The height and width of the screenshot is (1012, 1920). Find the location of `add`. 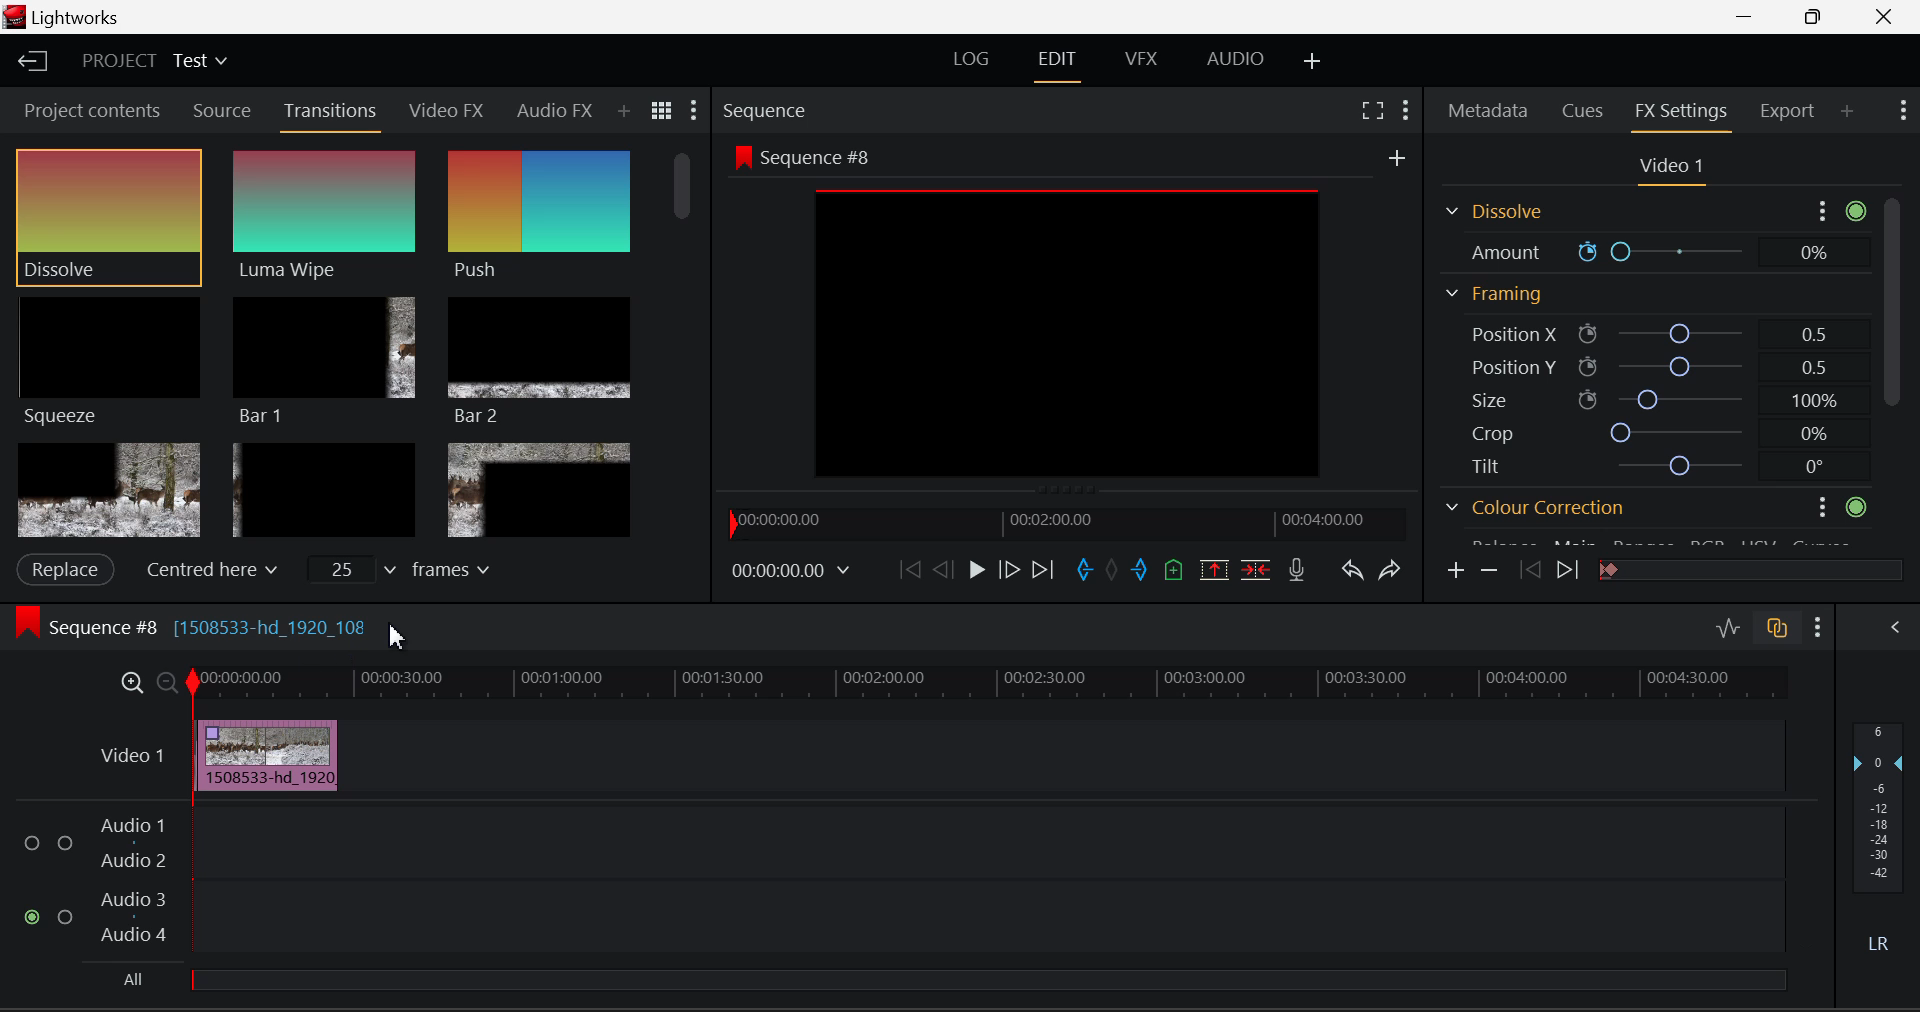

add is located at coordinates (1397, 154).